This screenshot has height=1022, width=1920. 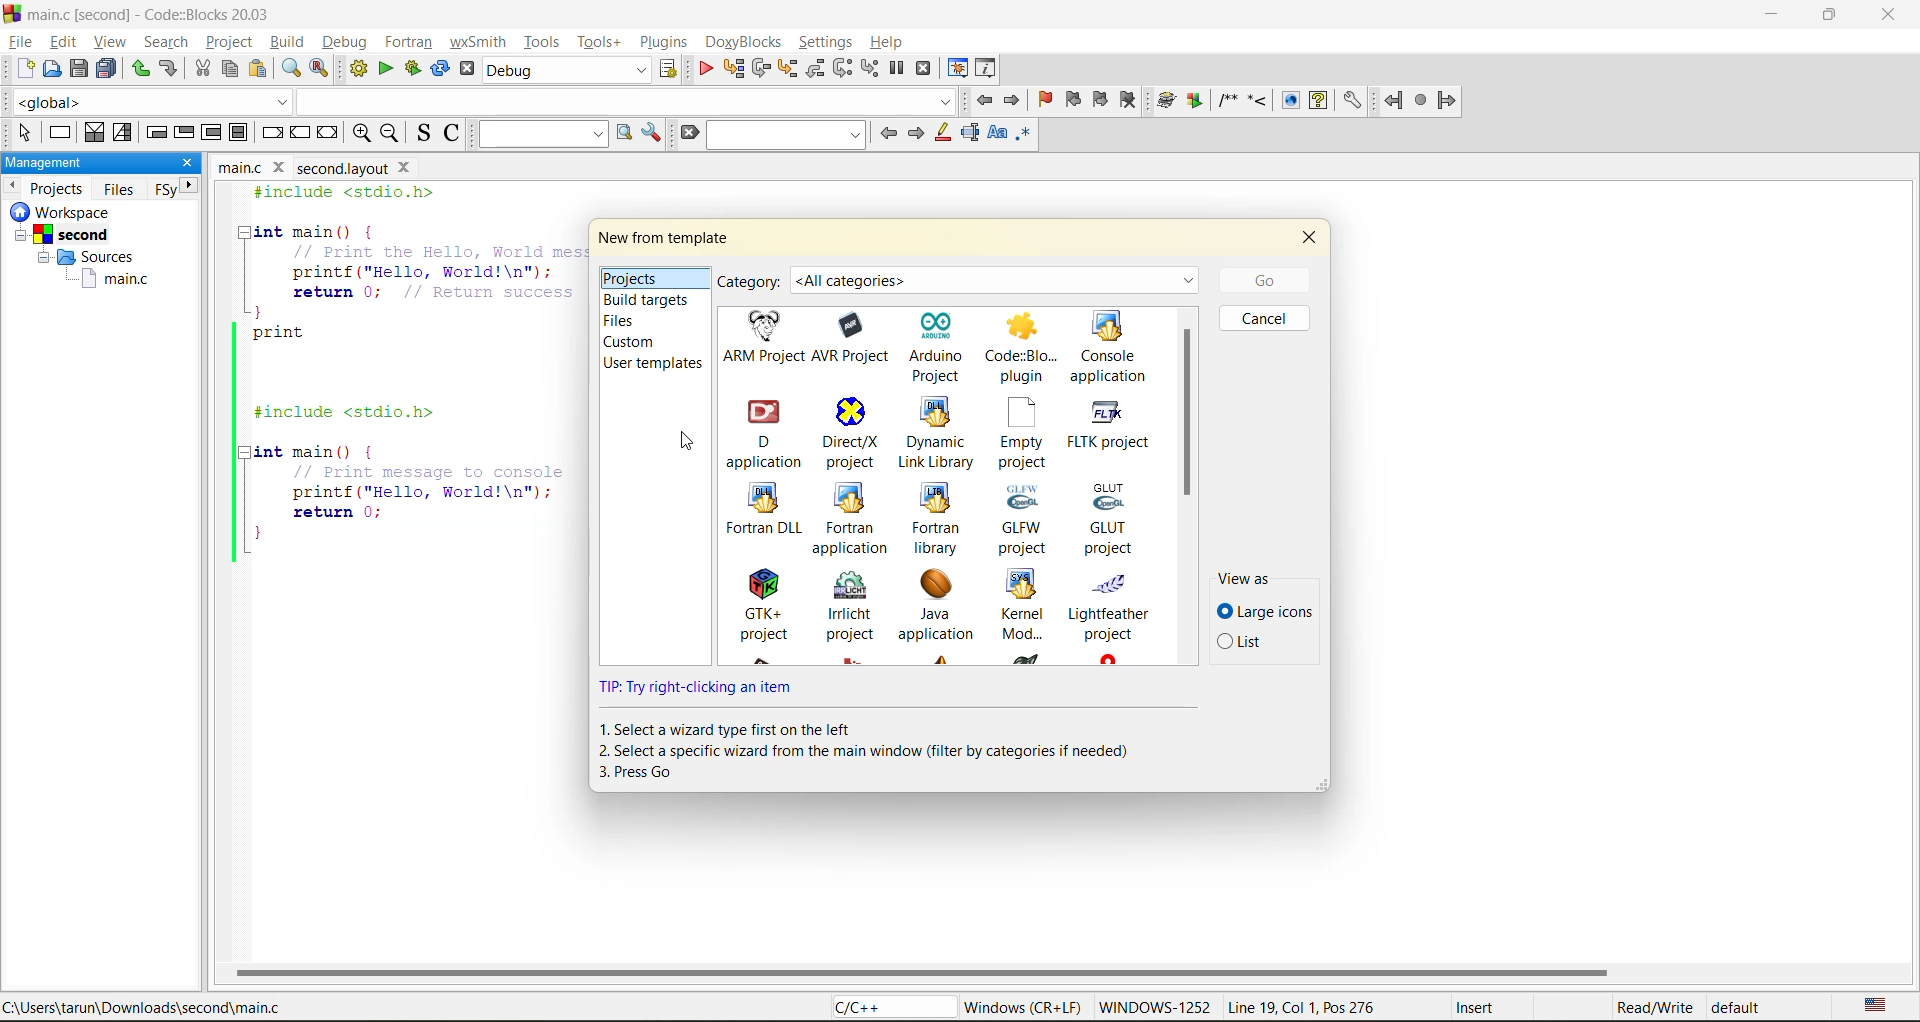 I want to click on next instruction, so click(x=843, y=67).